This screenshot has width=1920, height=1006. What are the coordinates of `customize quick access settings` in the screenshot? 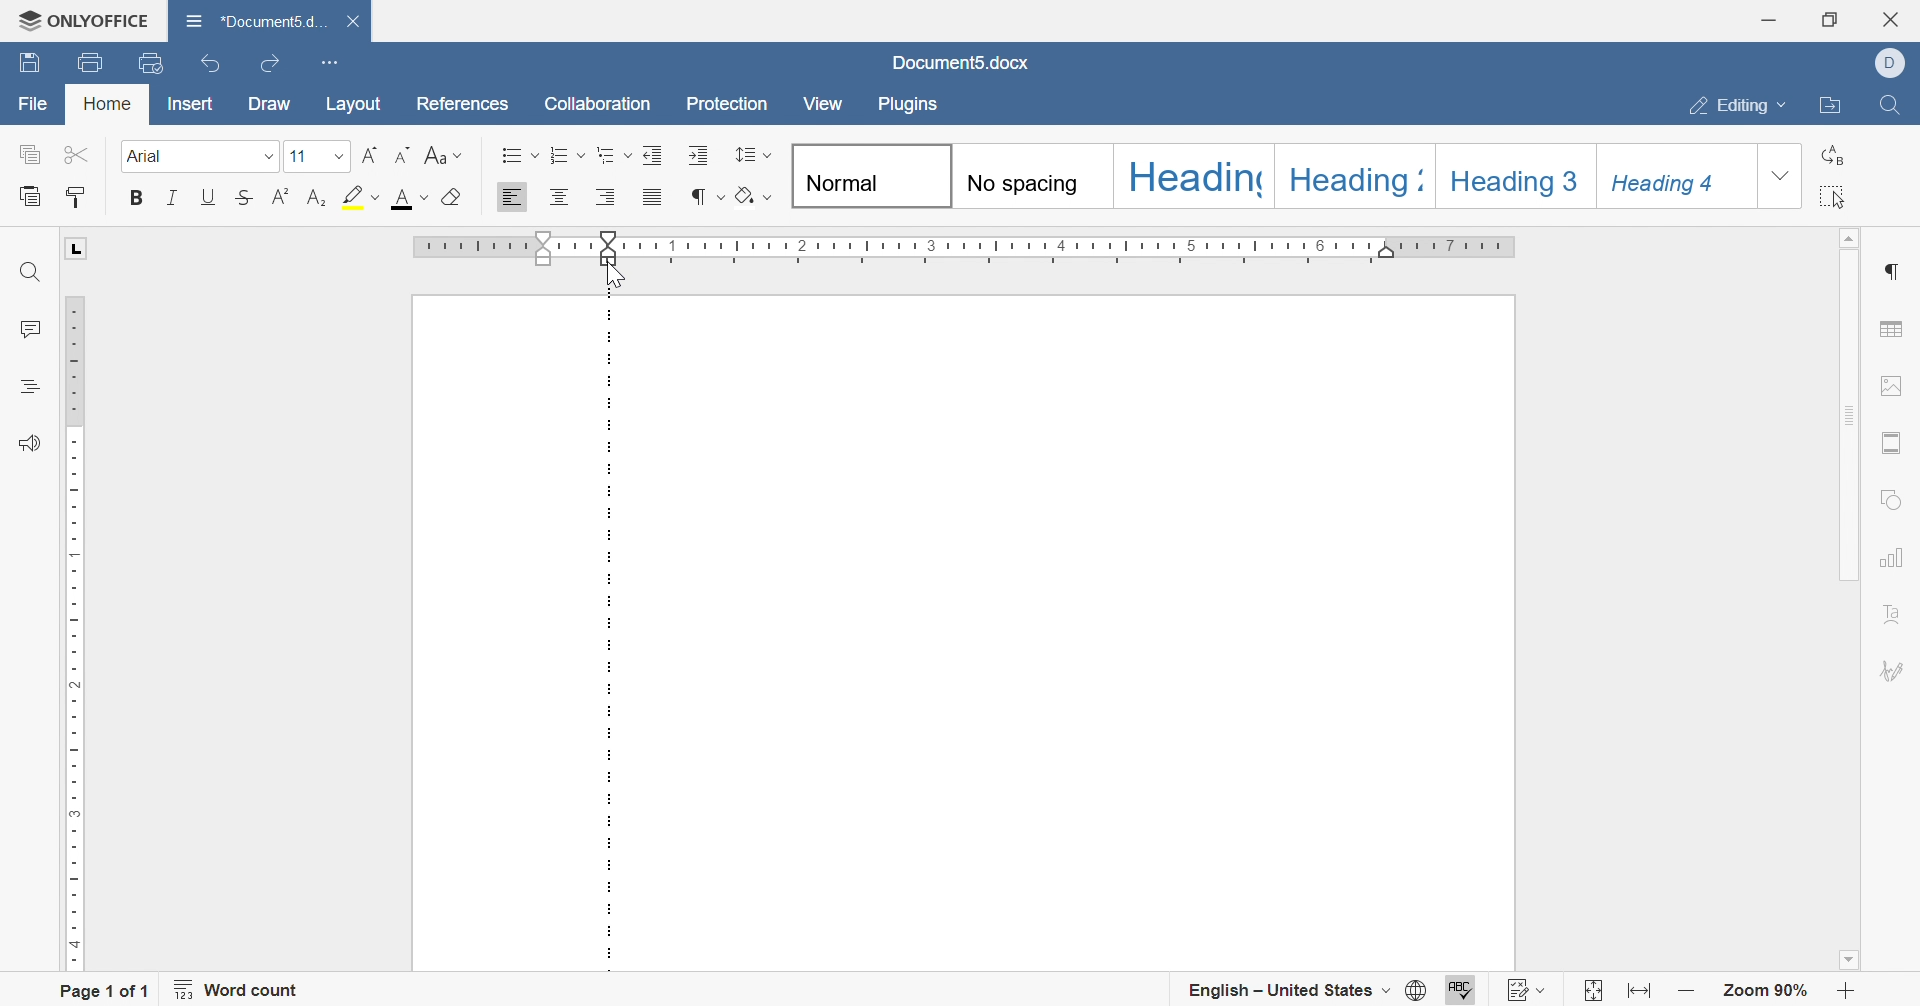 It's located at (331, 60).